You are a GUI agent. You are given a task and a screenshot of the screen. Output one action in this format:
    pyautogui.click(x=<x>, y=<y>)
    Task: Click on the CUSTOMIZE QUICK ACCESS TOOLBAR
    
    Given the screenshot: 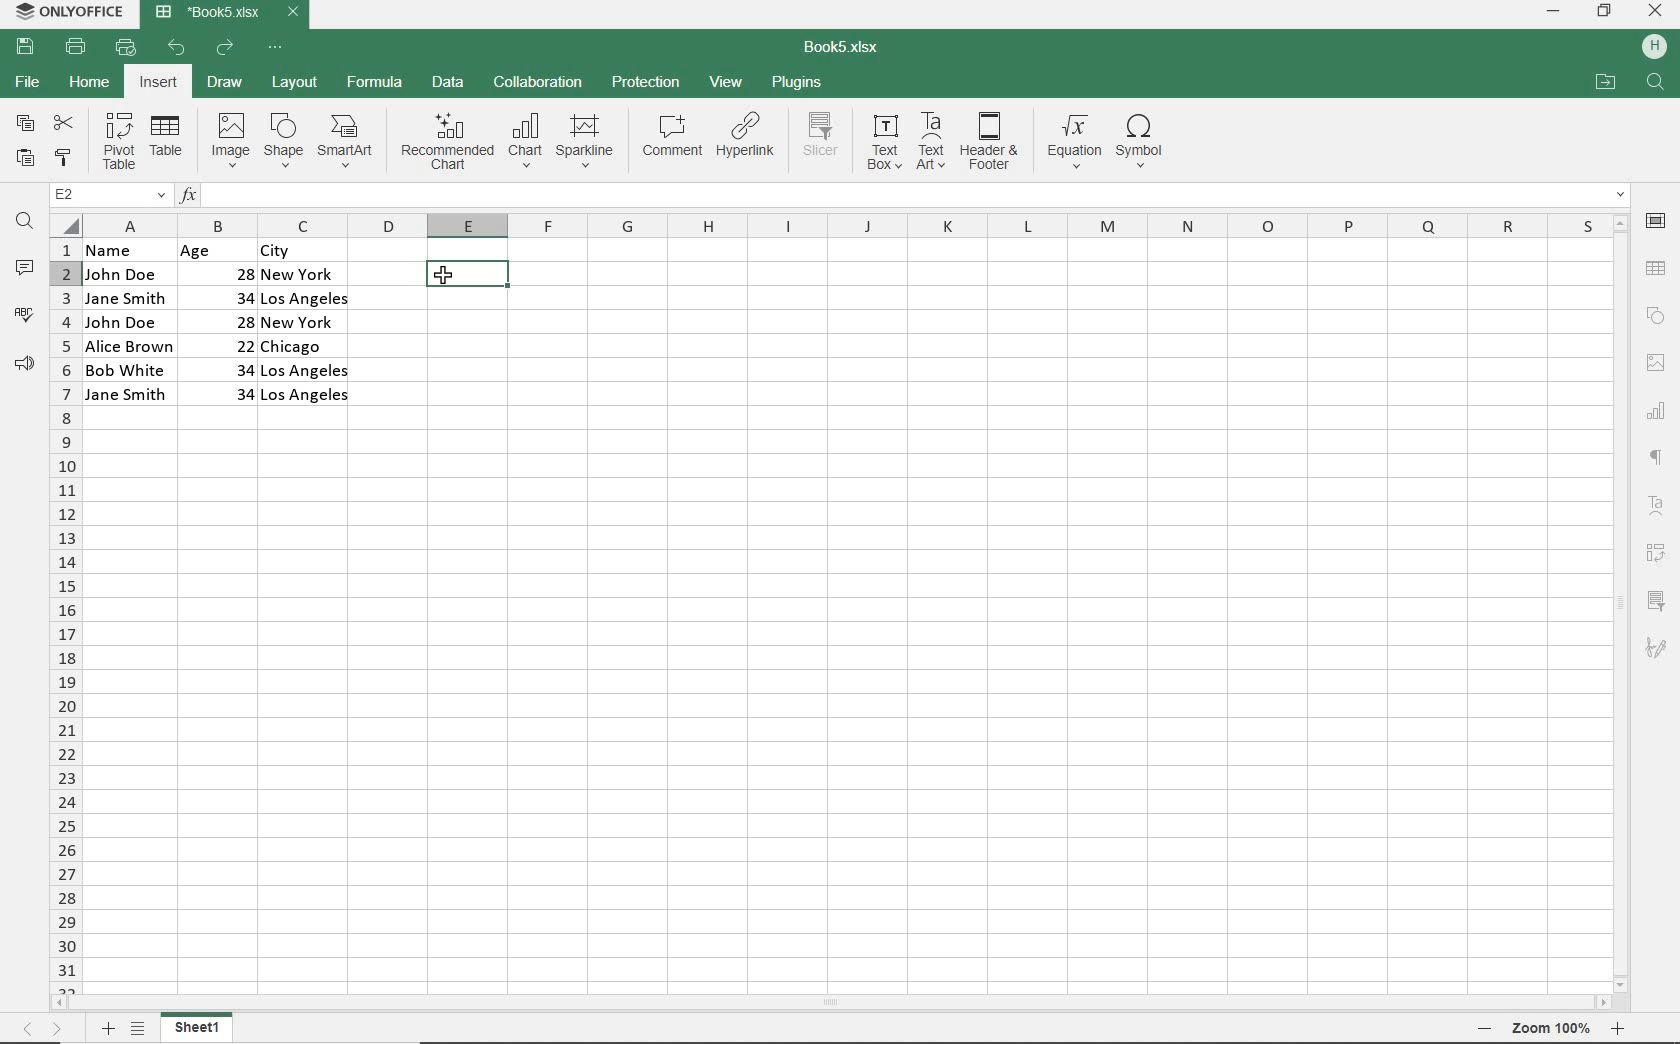 What is the action you would take?
    pyautogui.click(x=274, y=49)
    